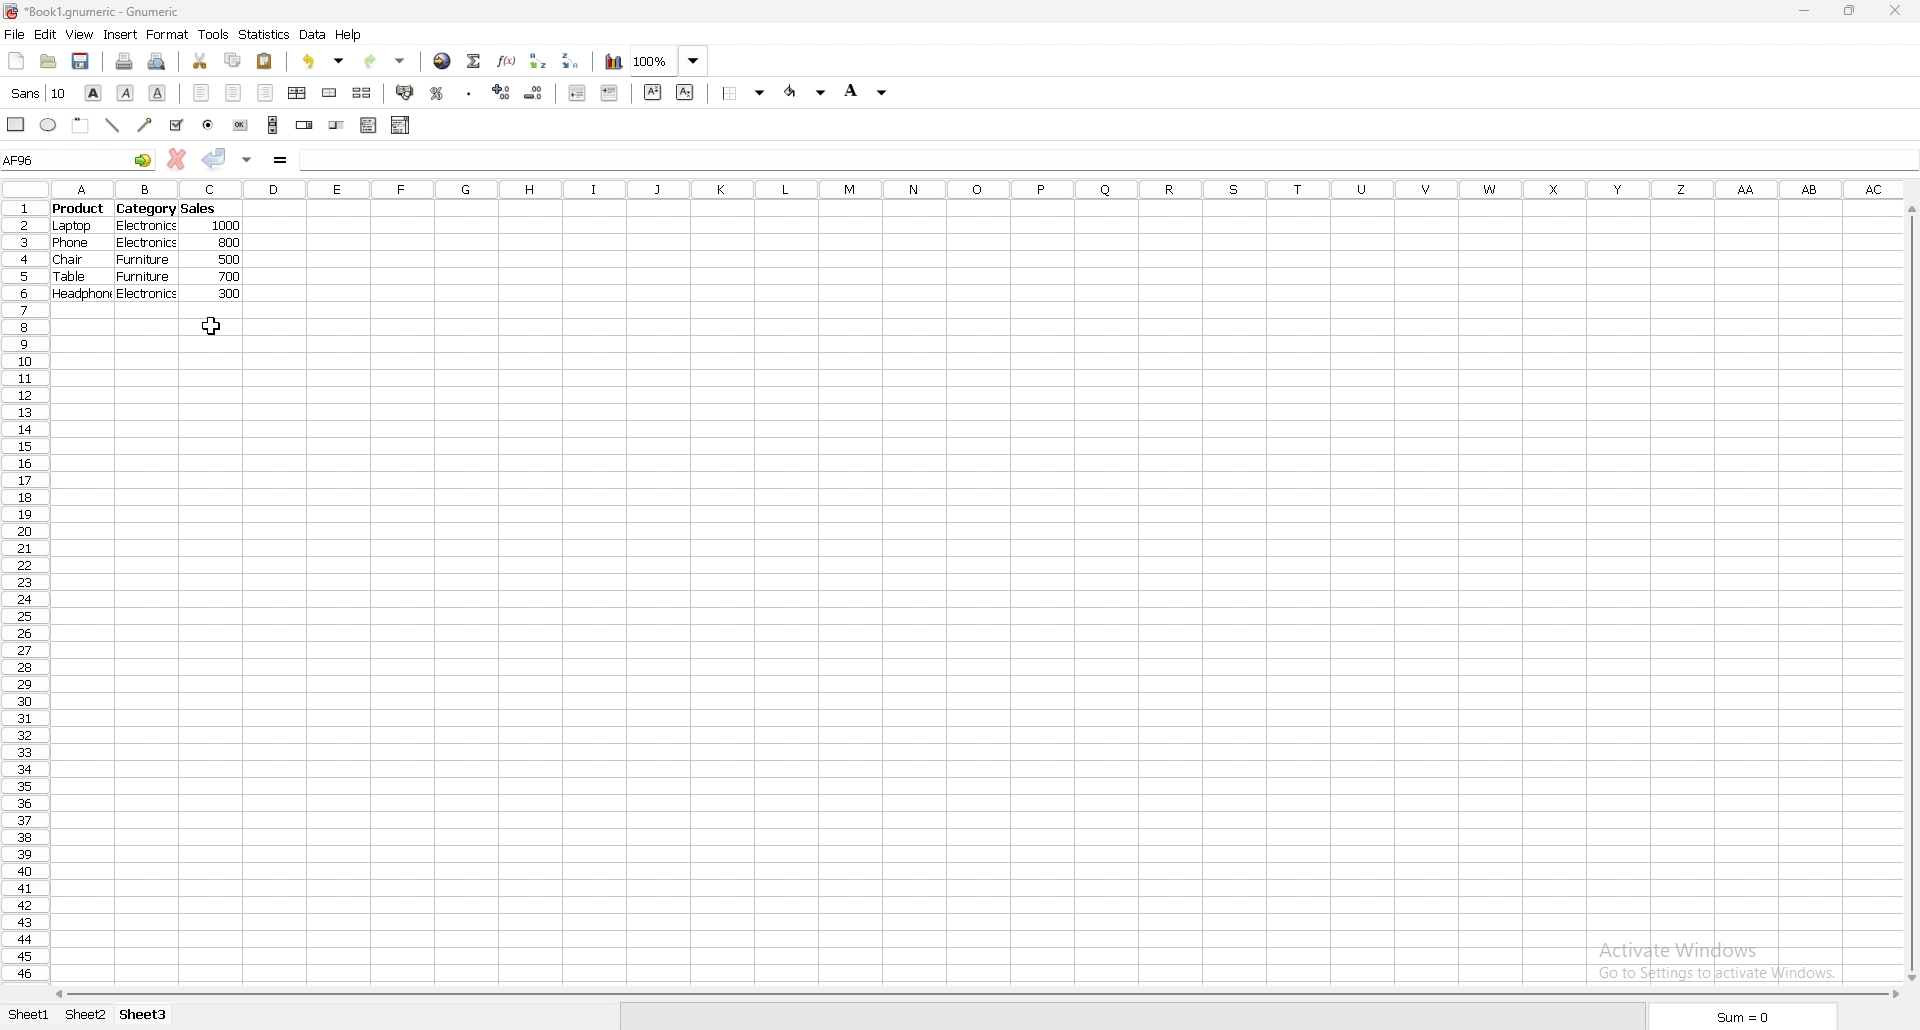 This screenshot has width=1920, height=1030. What do you see at coordinates (476, 60) in the screenshot?
I see `summation` at bounding box center [476, 60].